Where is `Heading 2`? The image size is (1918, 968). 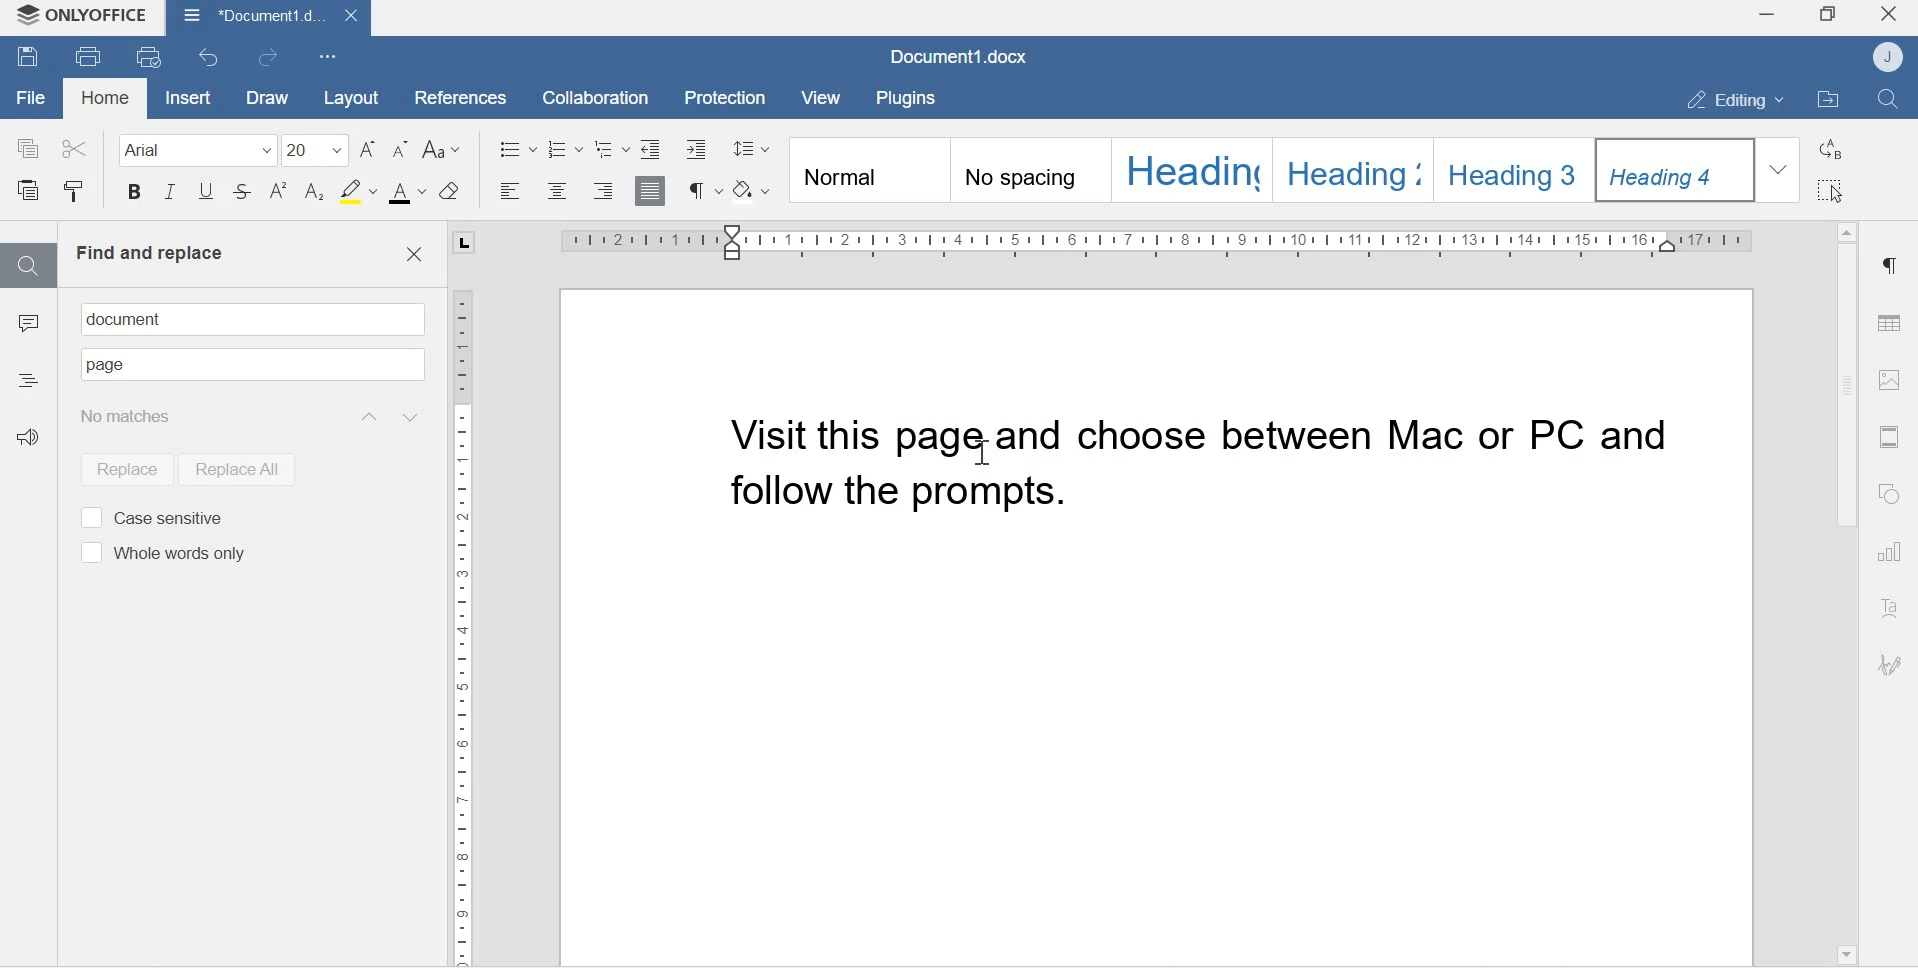
Heading 2 is located at coordinates (1355, 168).